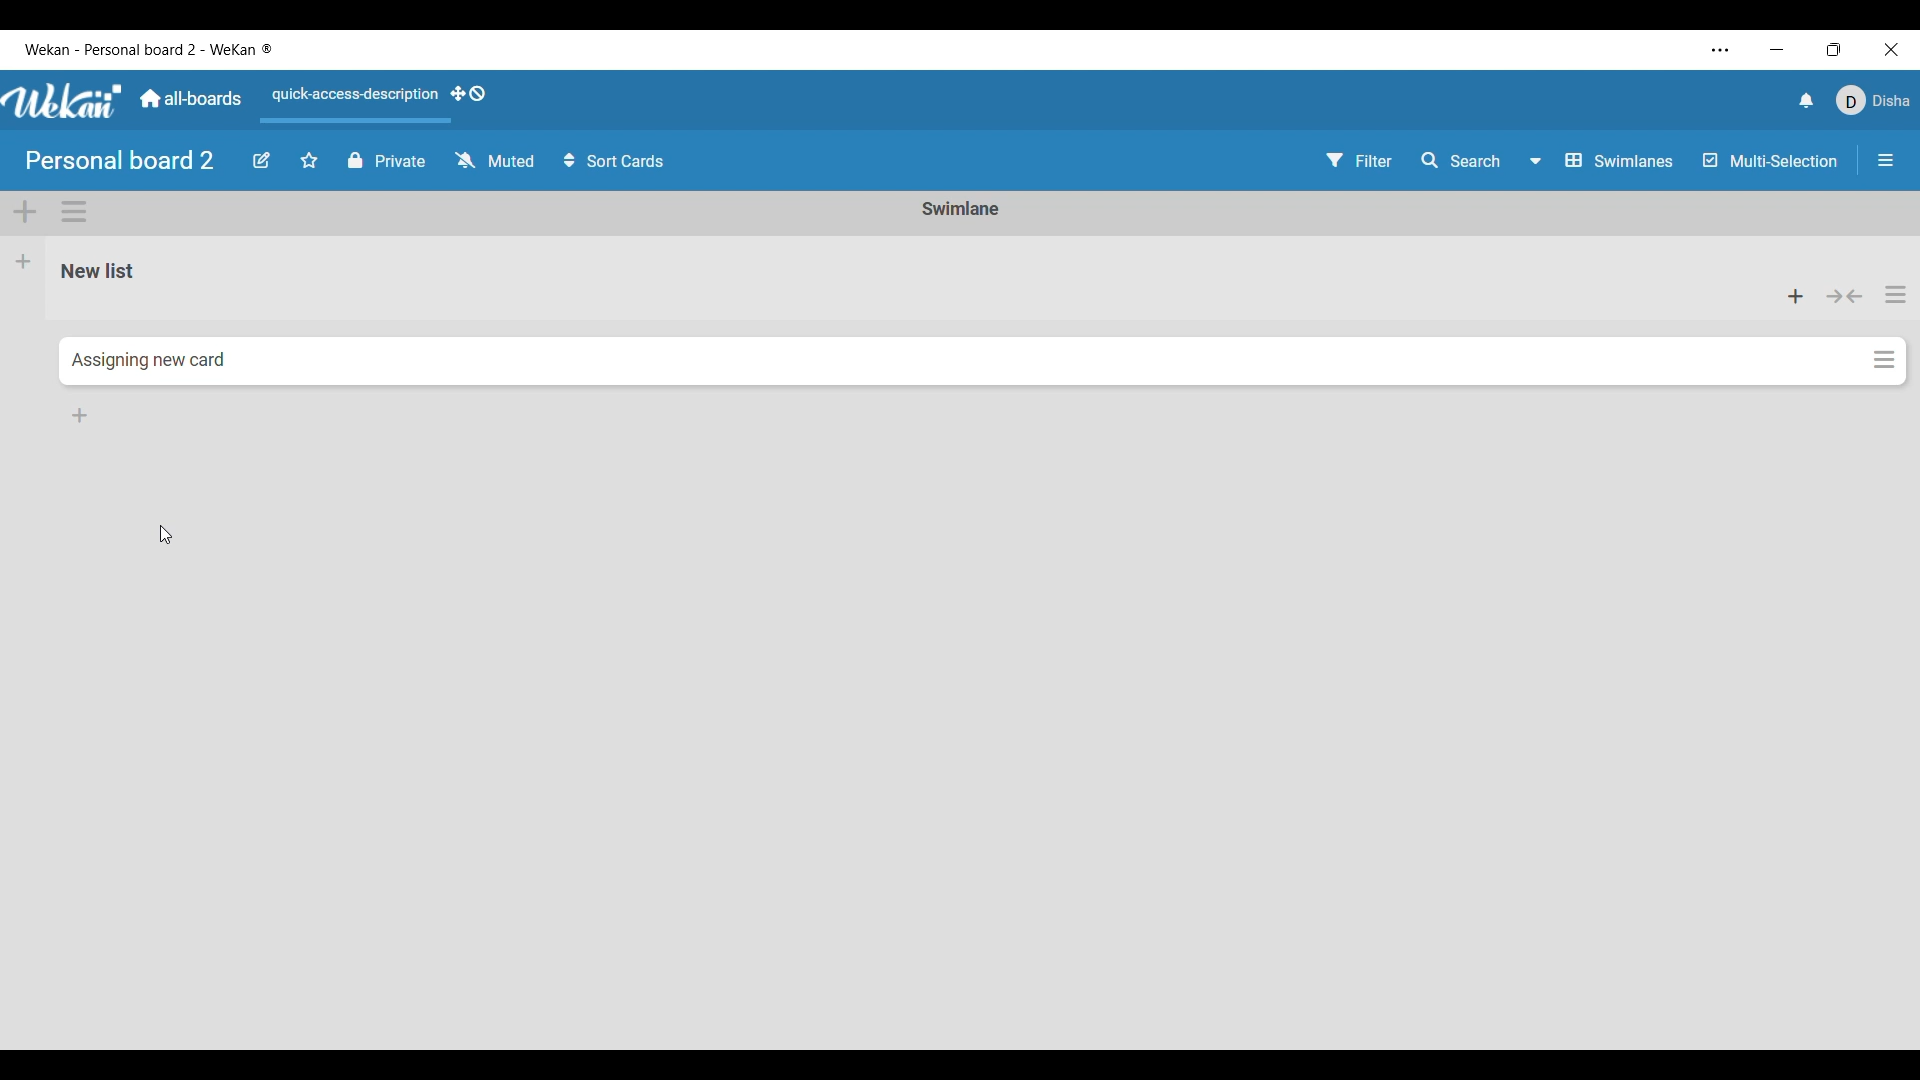 The image size is (1920, 1080). What do you see at coordinates (1874, 100) in the screenshot?
I see `Current account` at bounding box center [1874, 100].